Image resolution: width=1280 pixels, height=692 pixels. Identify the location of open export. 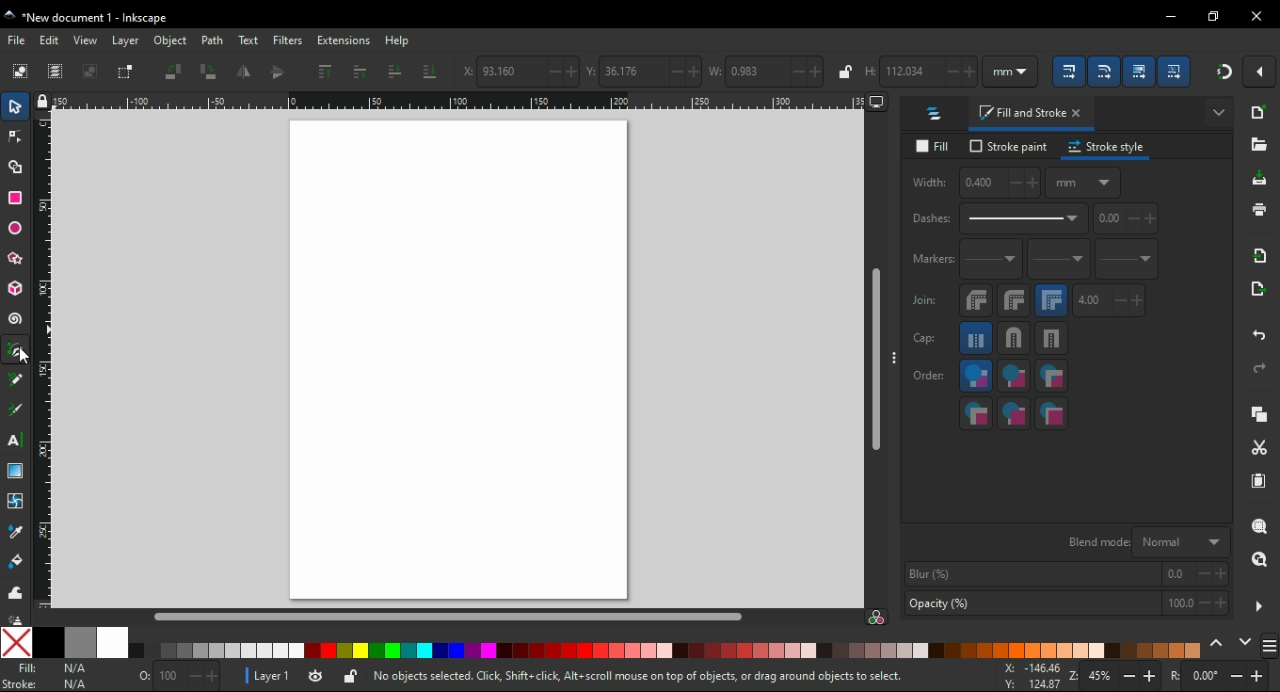
(1256, 294).